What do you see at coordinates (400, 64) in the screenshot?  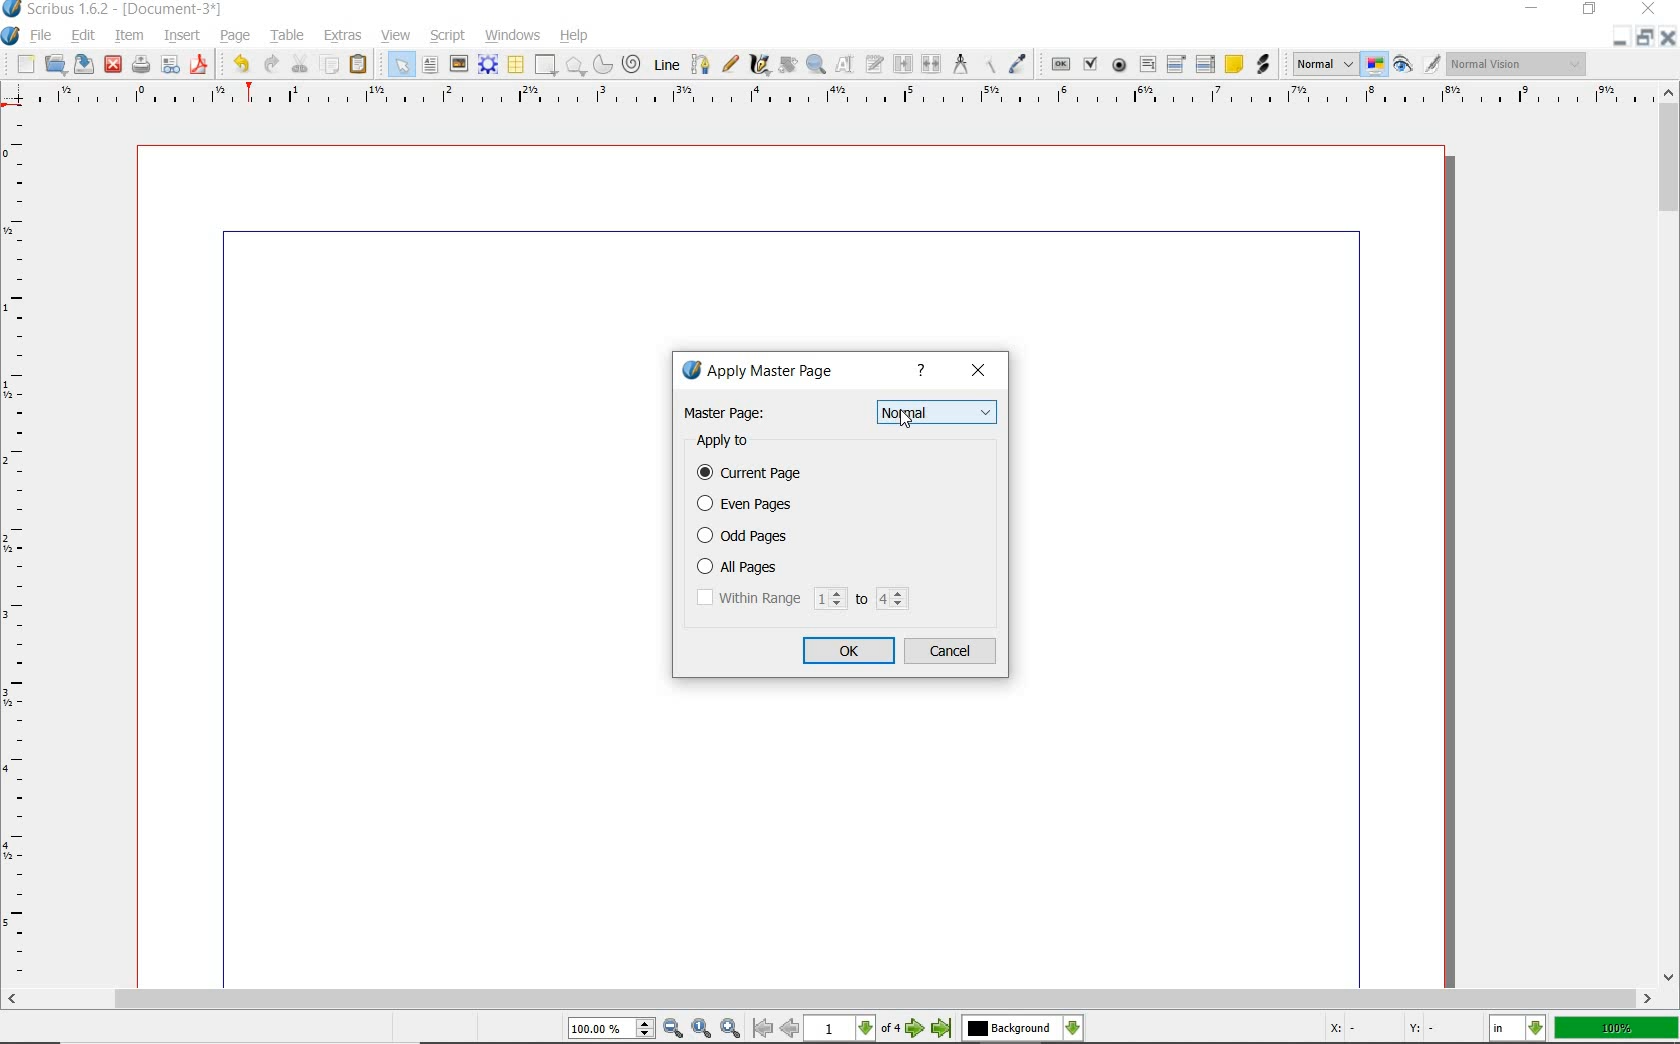 I see `select` at bounding box center [400, 64].